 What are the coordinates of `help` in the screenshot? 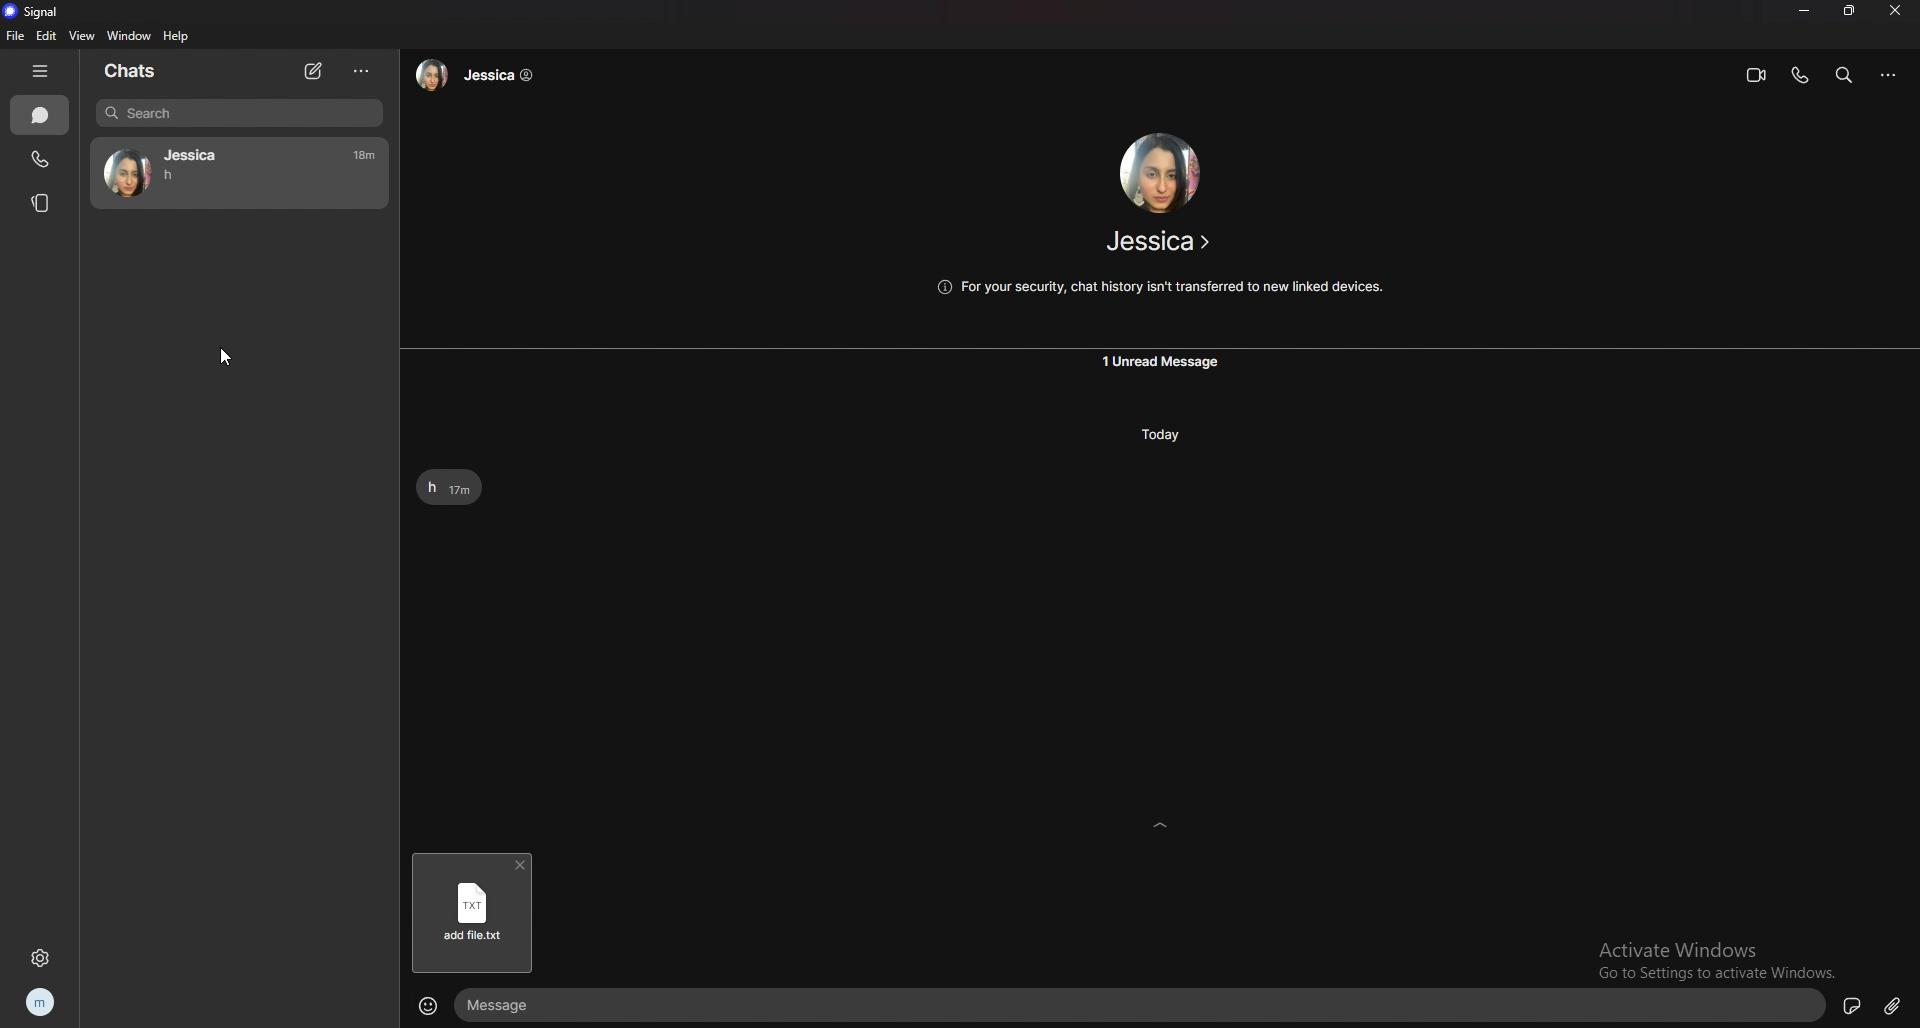 It's located at (177, 36).